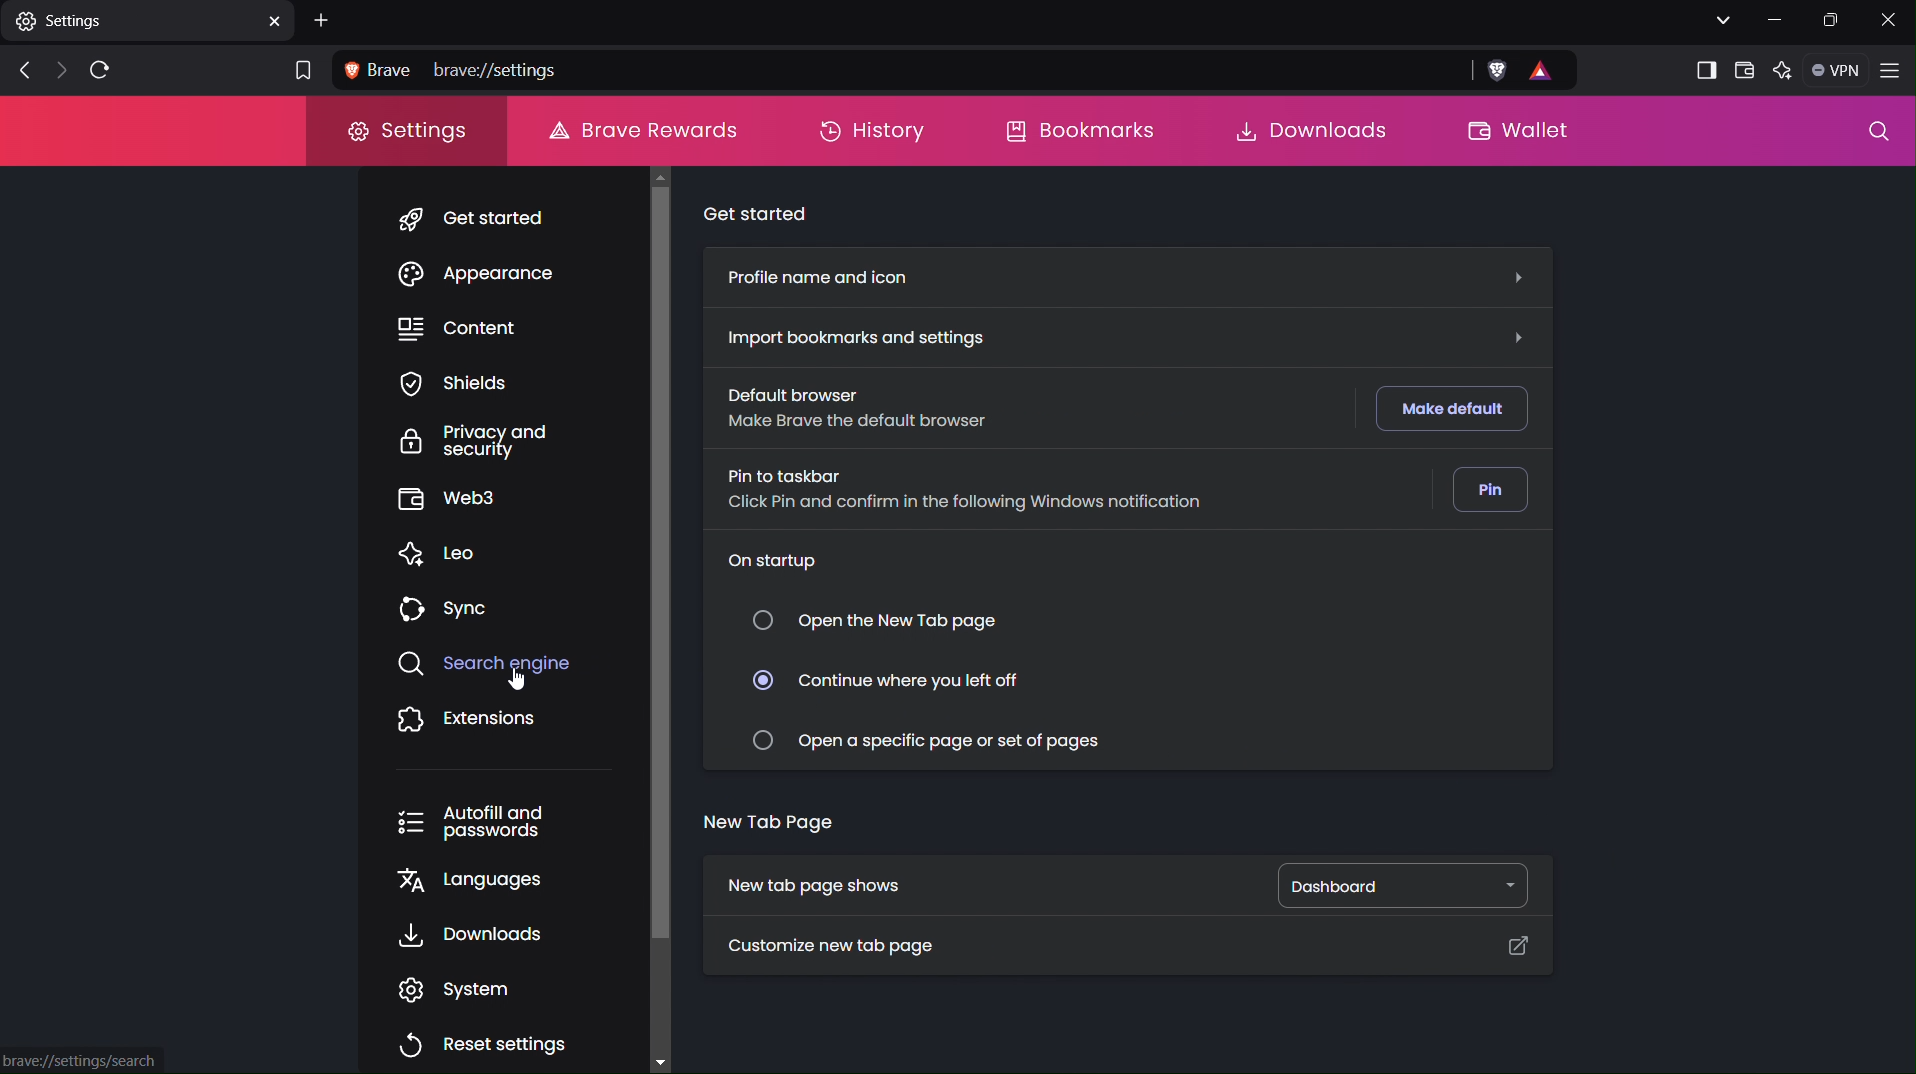 The height and width of the screenshot is (1074, 1916). I want to click on Default browser, so click(851, 407).